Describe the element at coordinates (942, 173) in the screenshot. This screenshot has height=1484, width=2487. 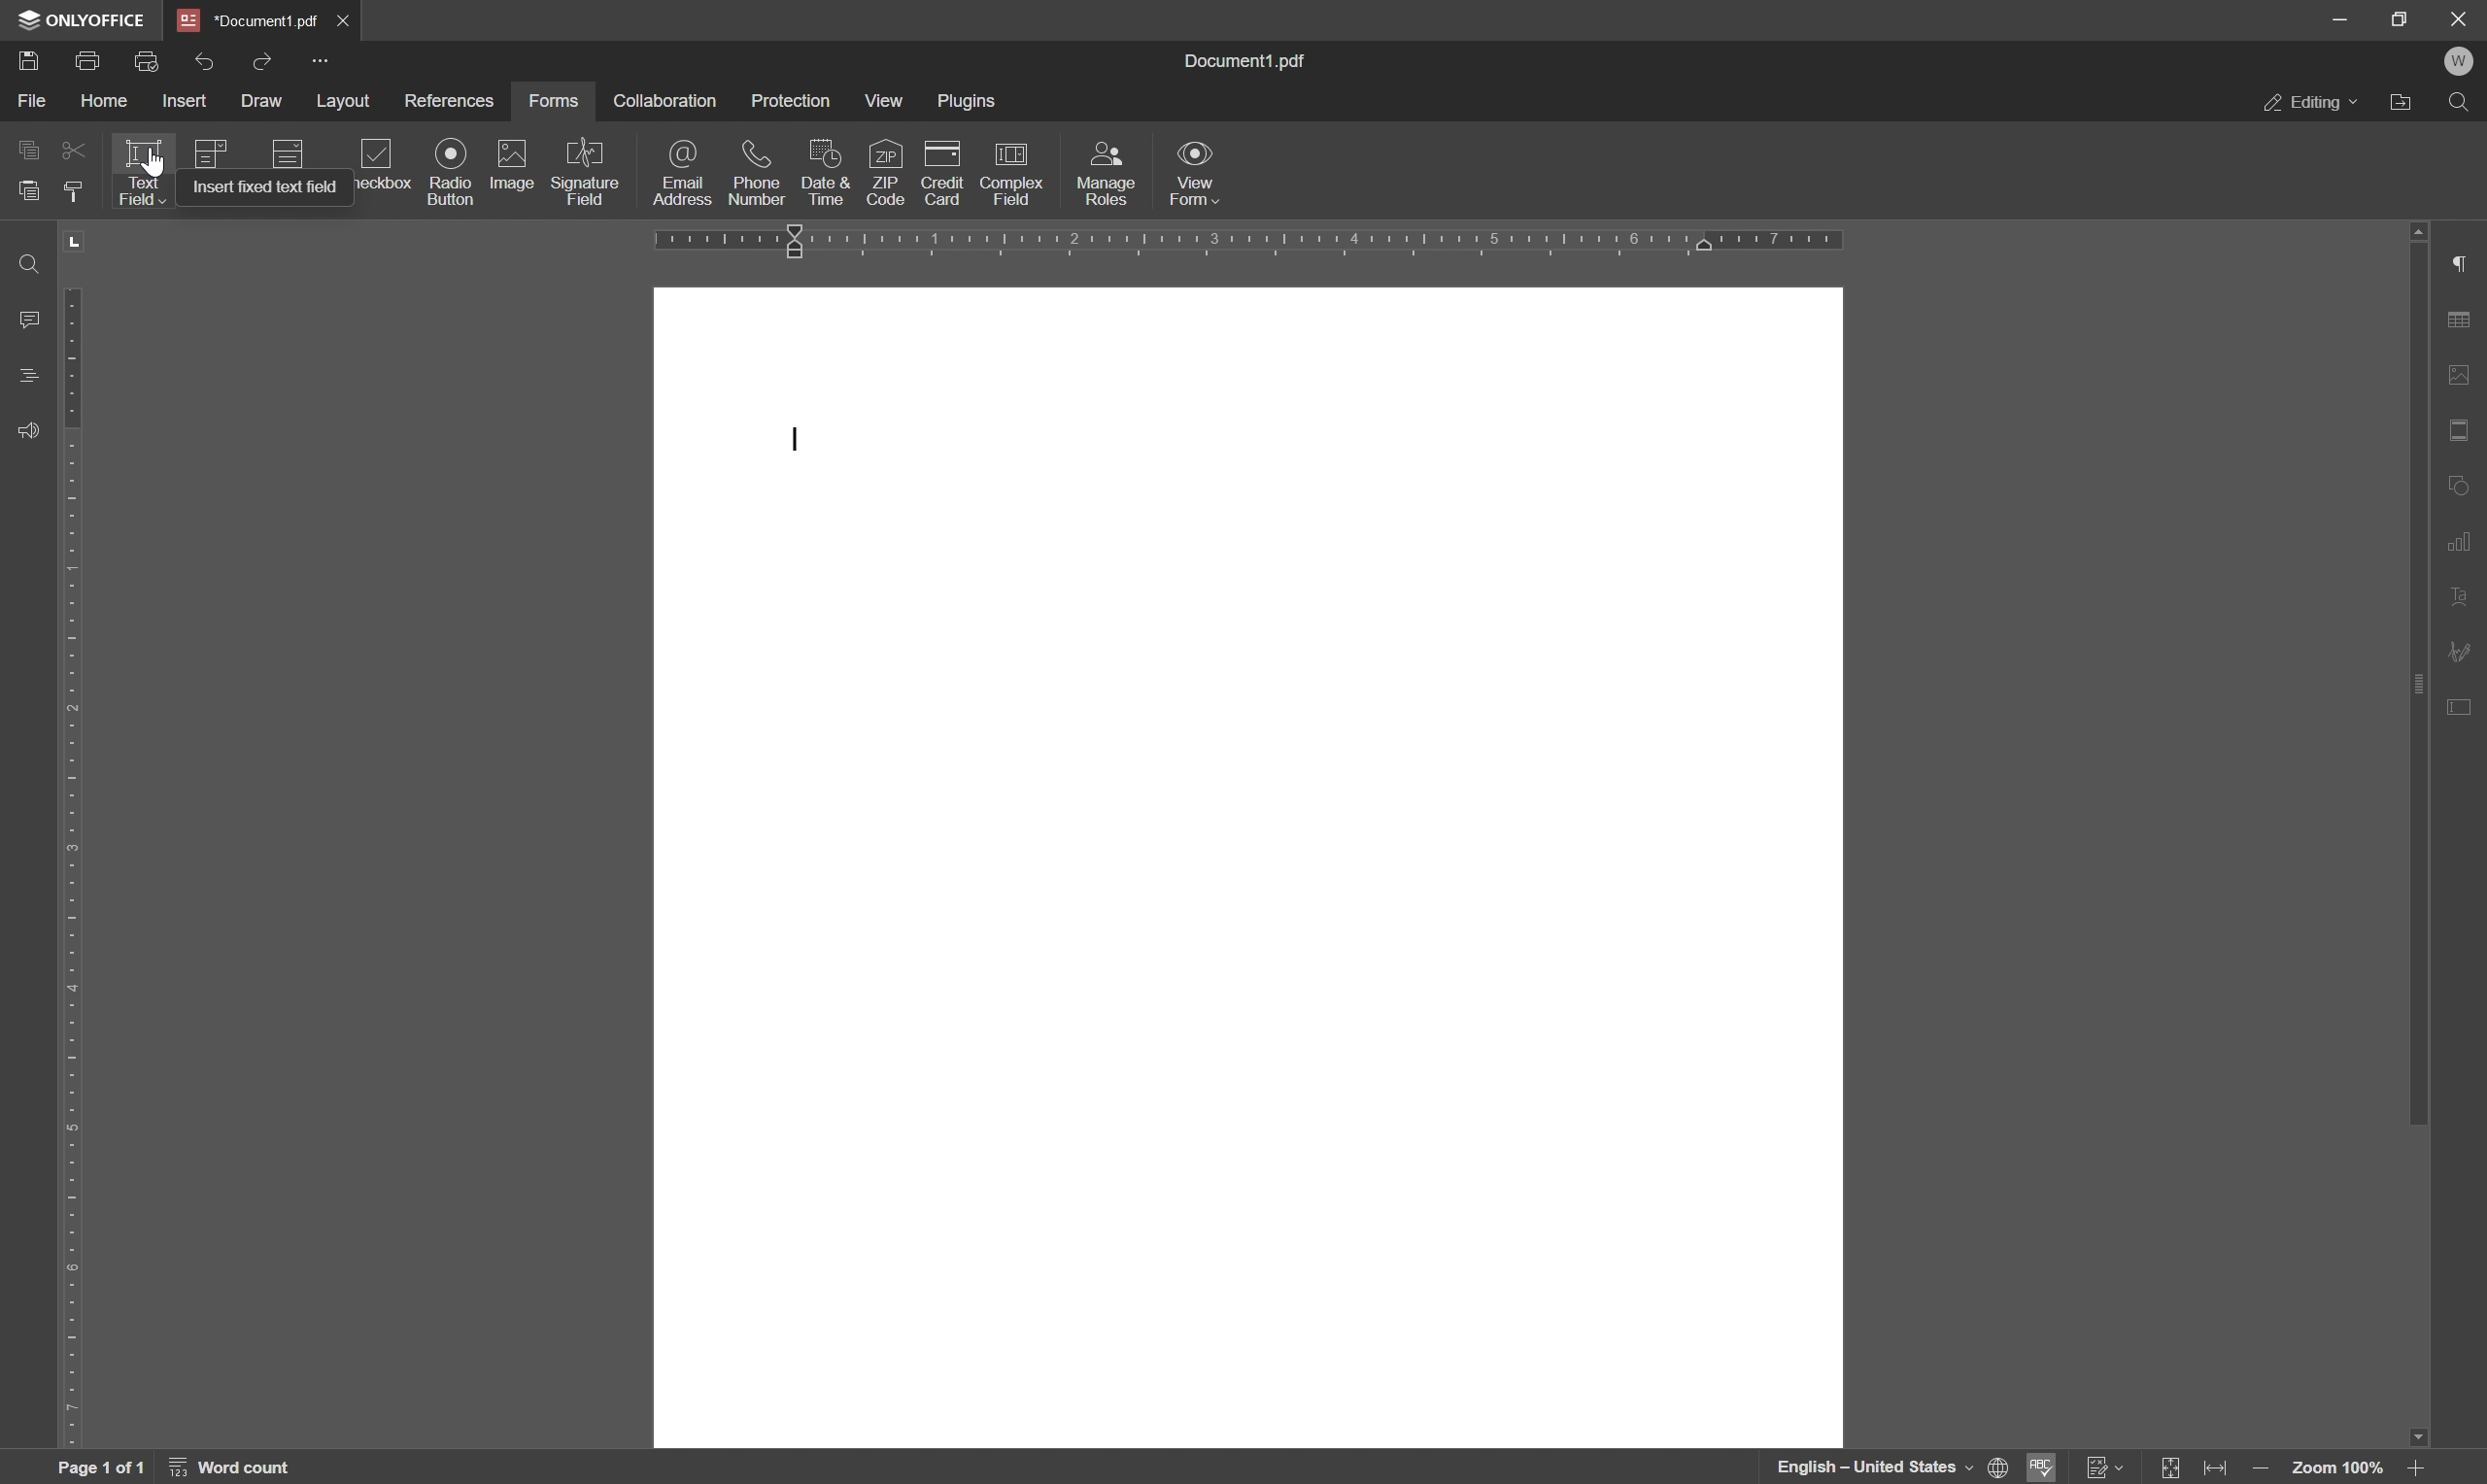
I see `credit card` at that location.